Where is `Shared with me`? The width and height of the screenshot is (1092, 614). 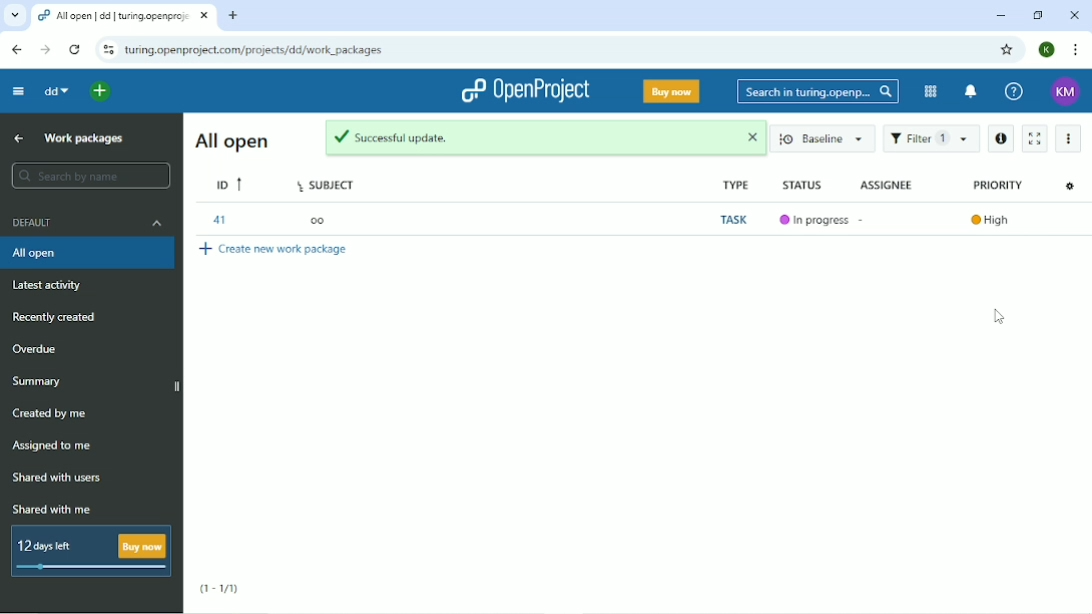 Shared with me is located at coordinates (53, 510).